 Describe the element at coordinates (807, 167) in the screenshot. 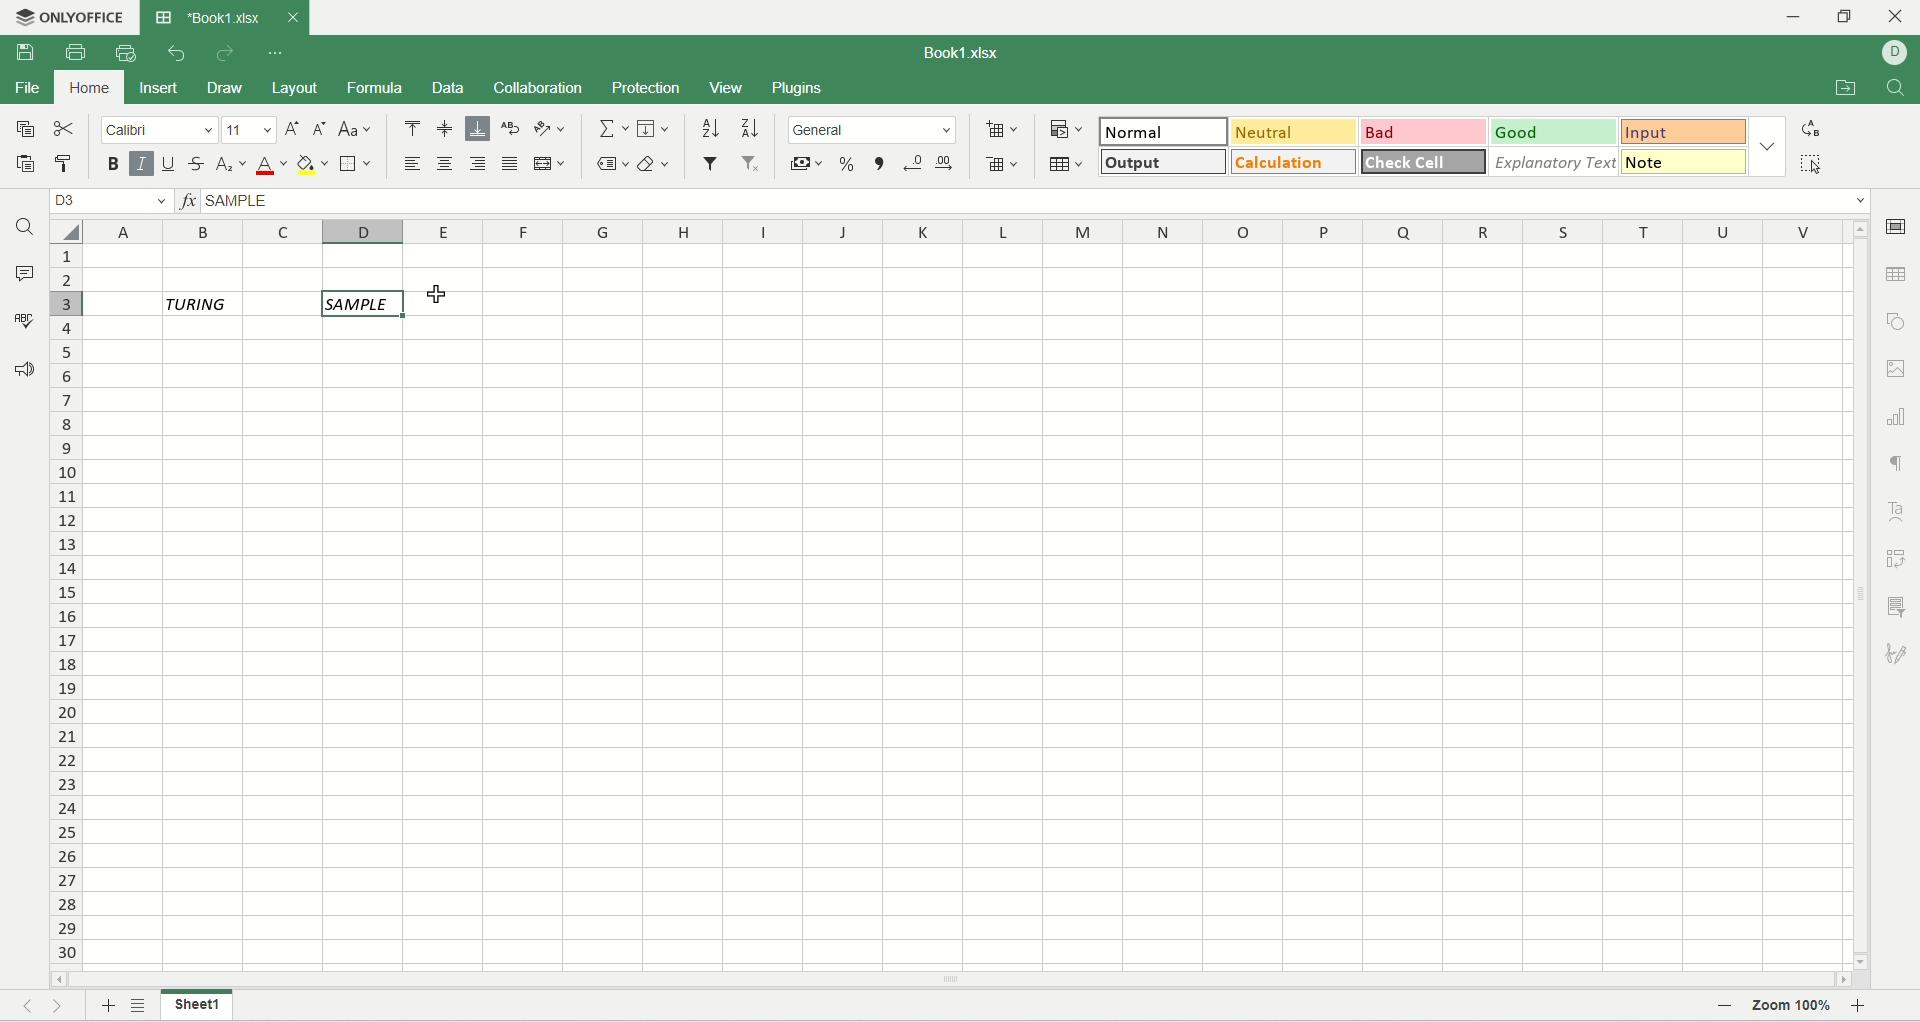

I see `currency style` at that location.